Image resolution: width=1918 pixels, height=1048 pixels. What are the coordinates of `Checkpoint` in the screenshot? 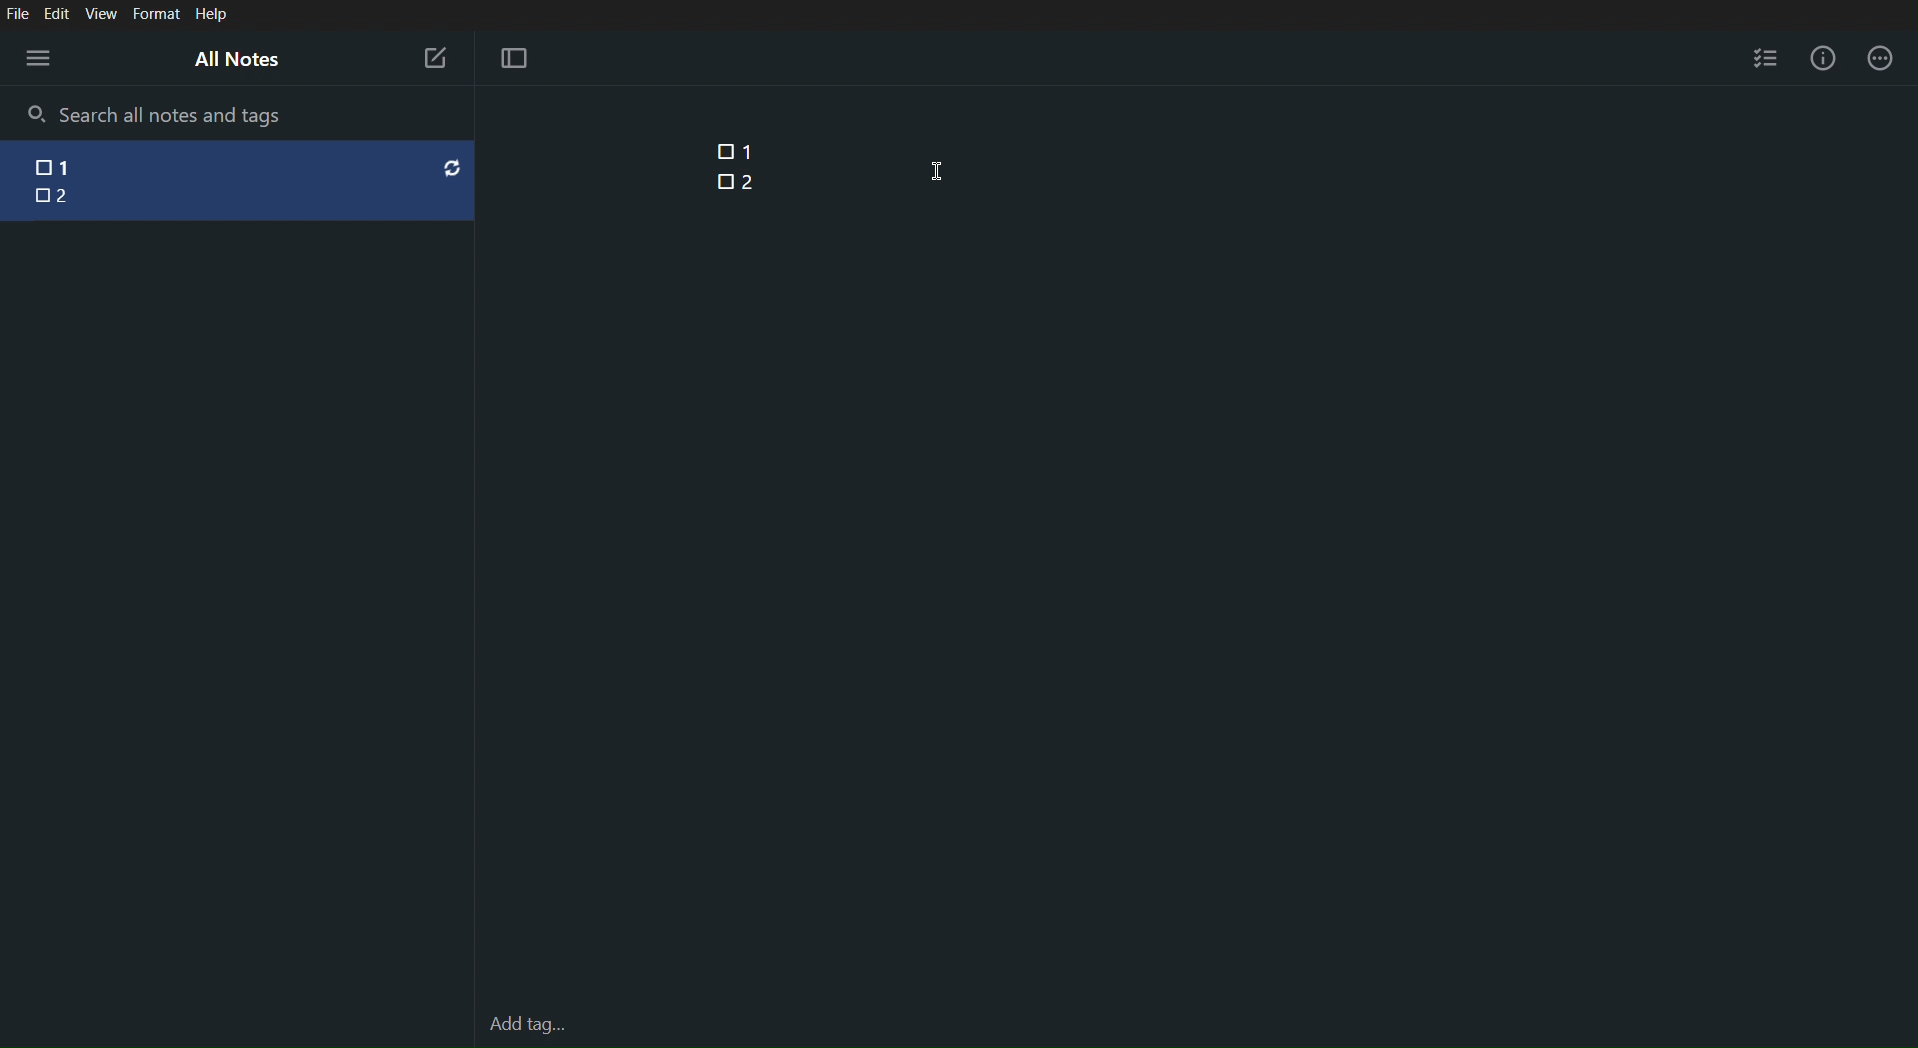 It's located at (719, 151).